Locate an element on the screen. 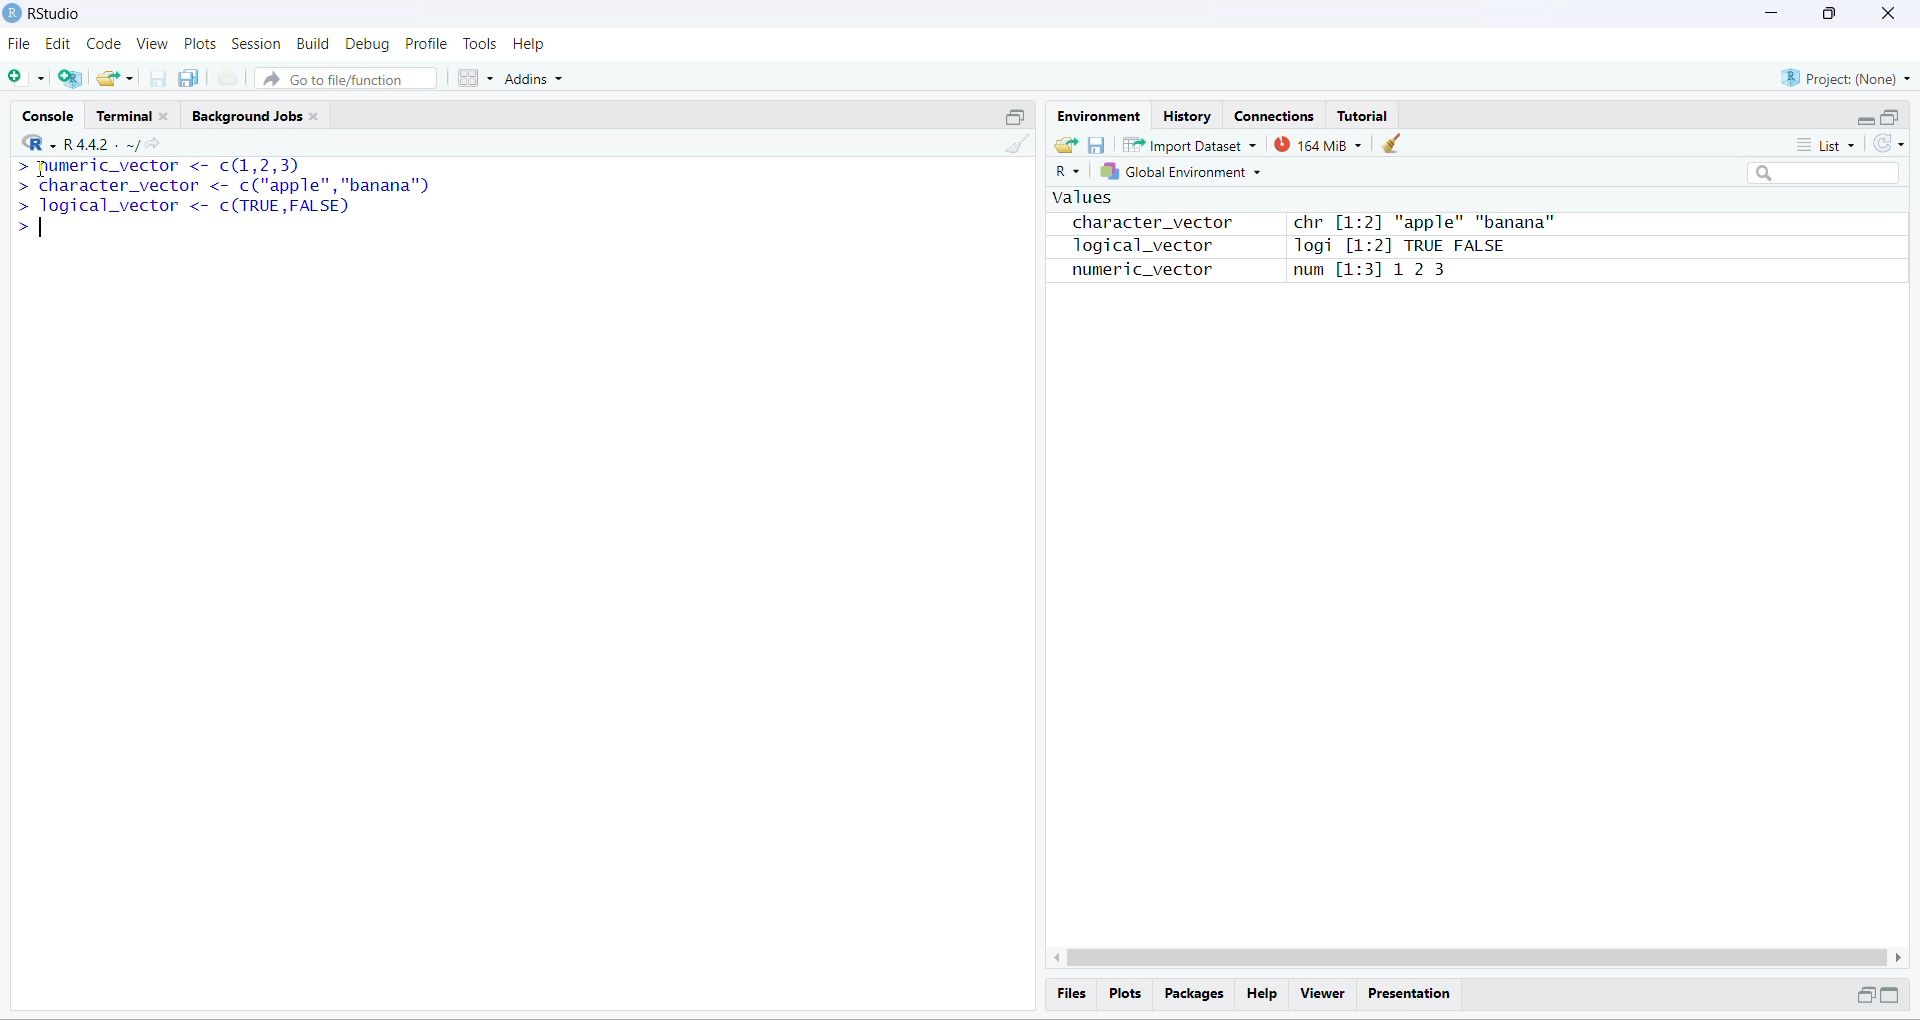 The height and width of the screenshot is (1020, 1920). refresh is located at coordinates (1889, 144).